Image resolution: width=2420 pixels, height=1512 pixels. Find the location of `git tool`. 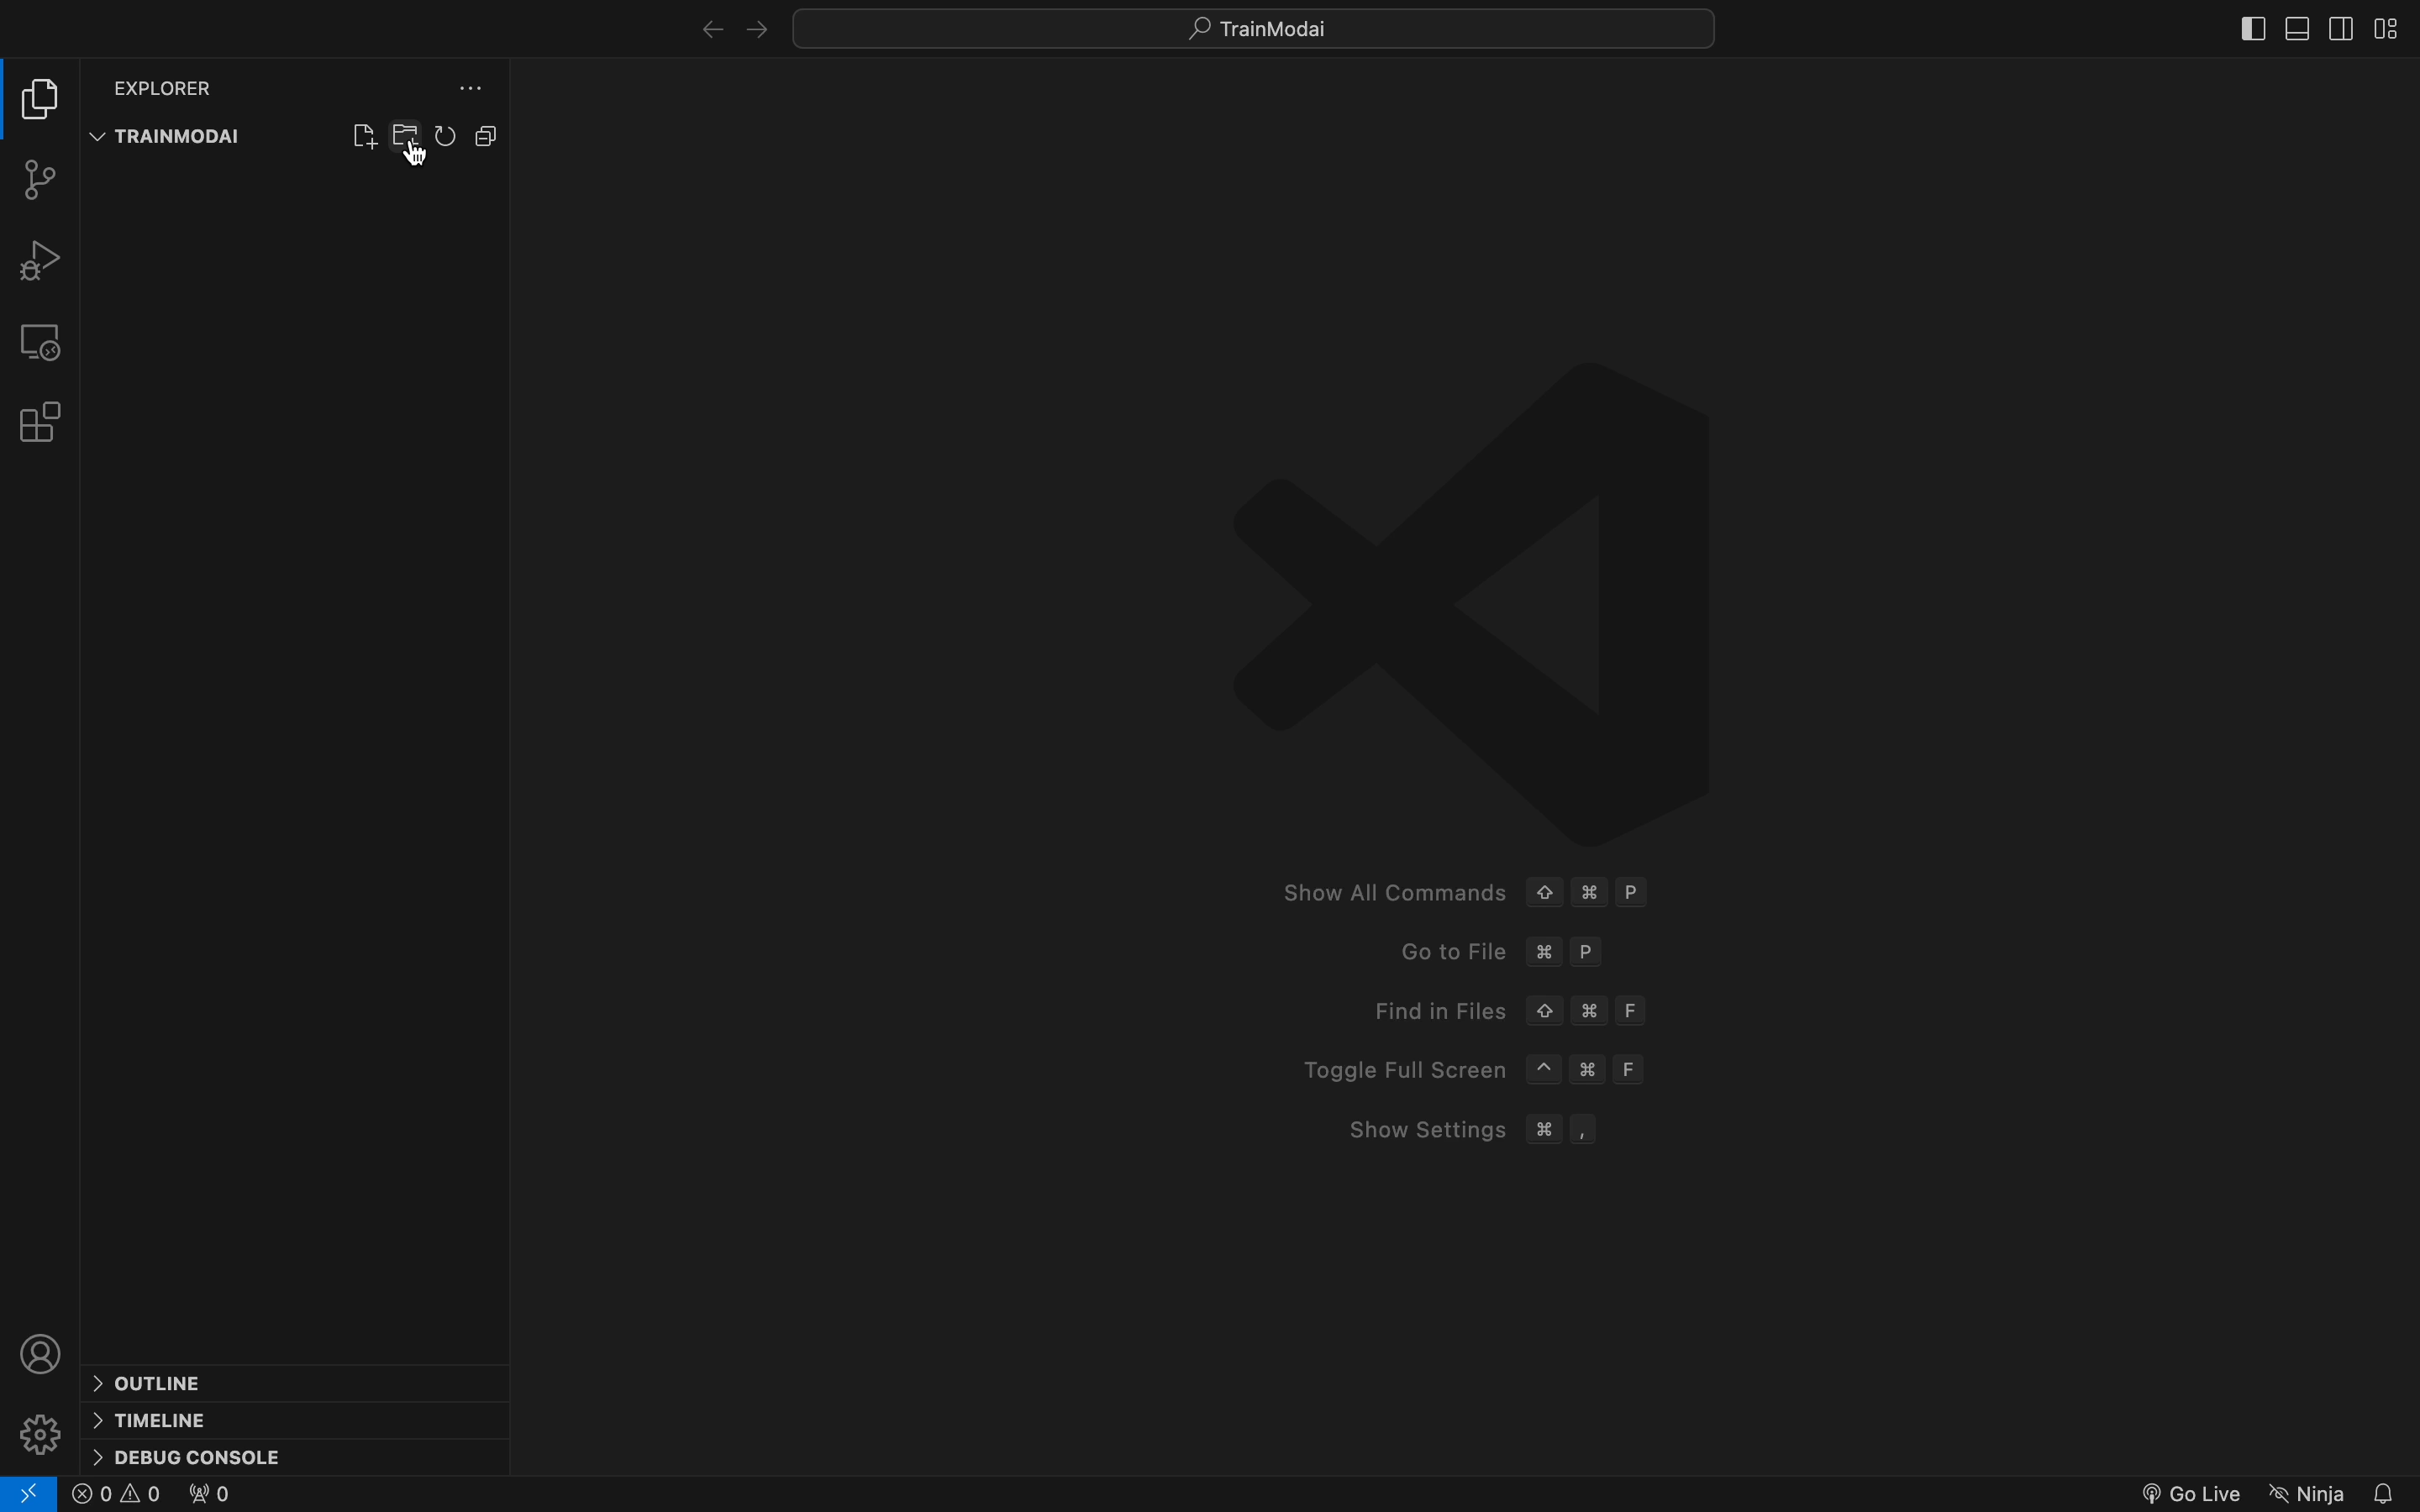

git tool is located at coordinates (40, 179).